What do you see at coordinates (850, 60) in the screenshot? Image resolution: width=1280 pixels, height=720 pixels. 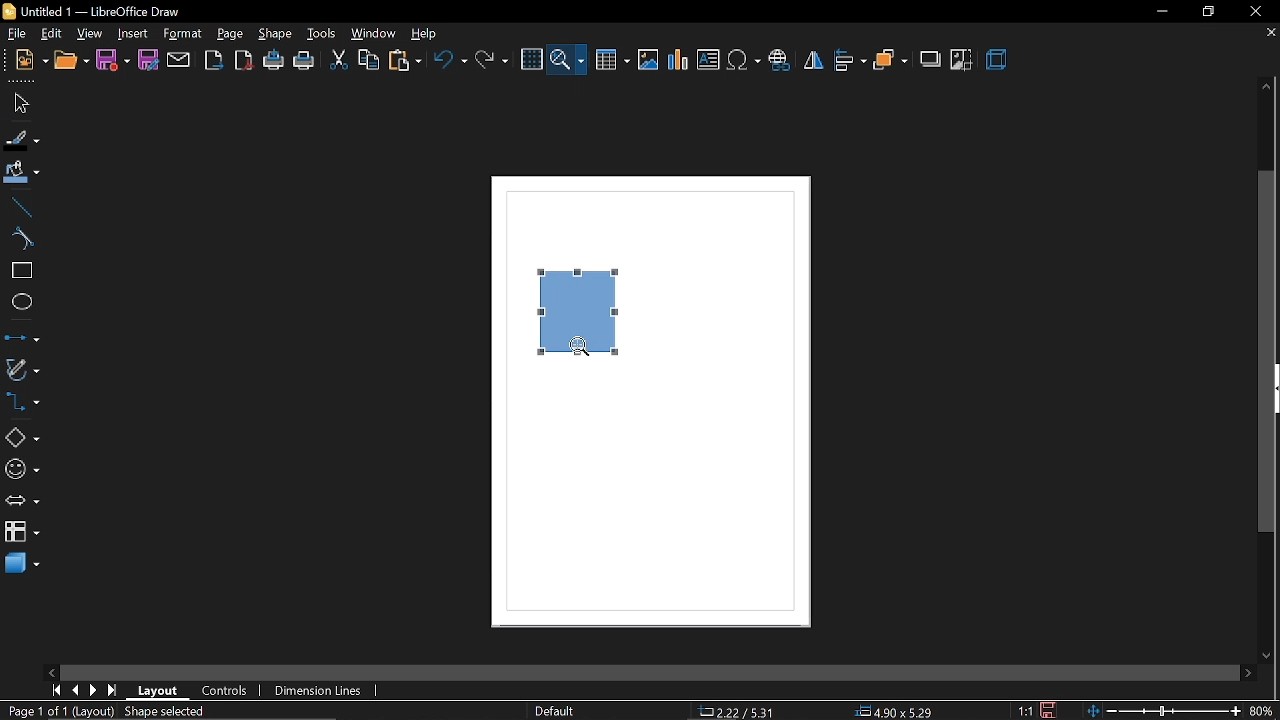 I see `align` at bounding box center [850, 60].